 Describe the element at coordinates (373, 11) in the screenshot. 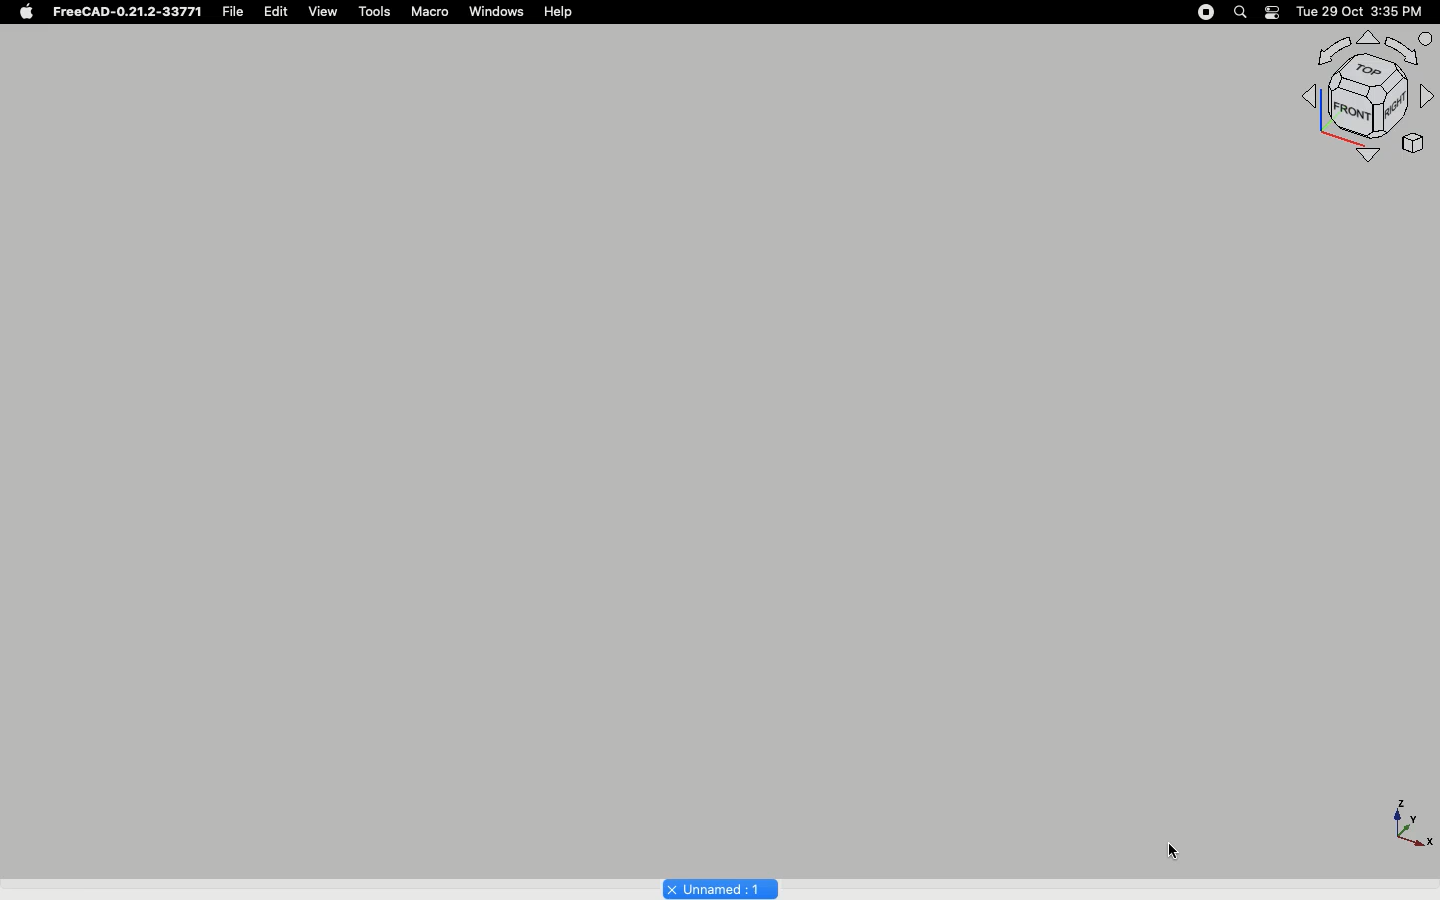

I see `tools` at that location.